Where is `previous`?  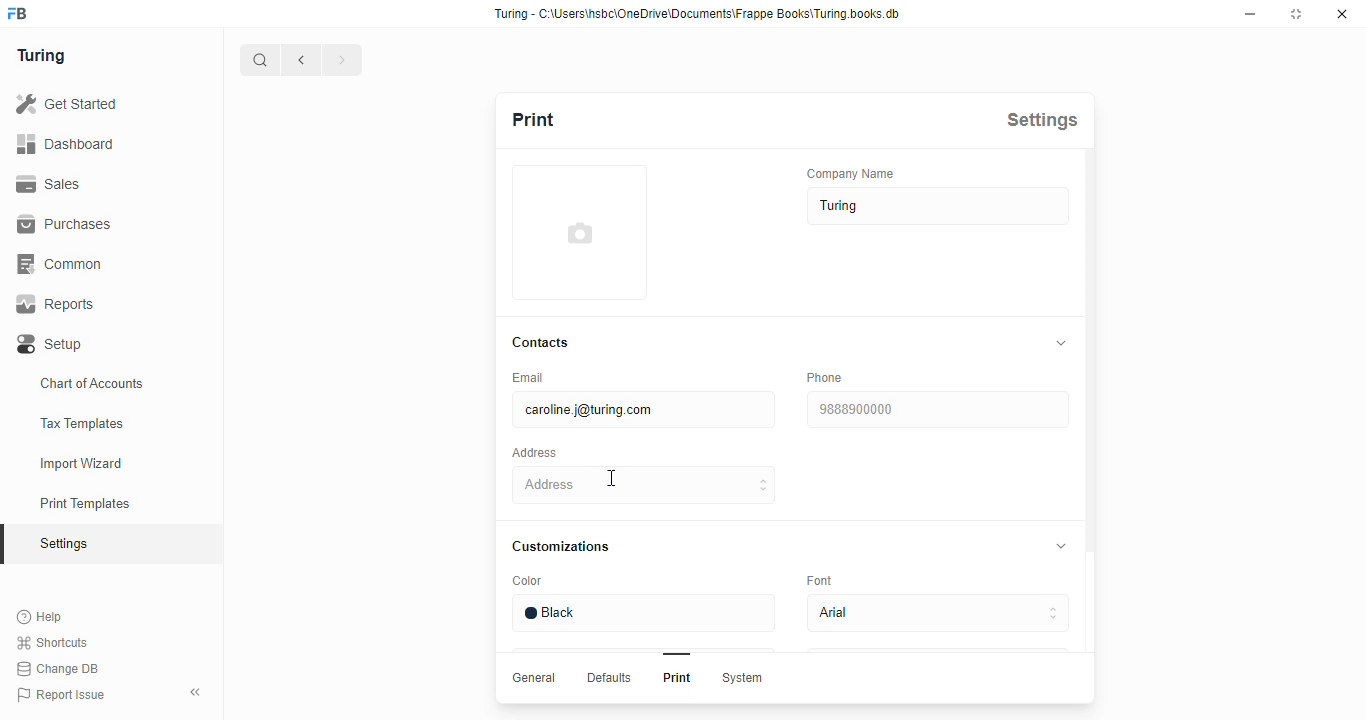
previous is located at coordinates (302, 60).